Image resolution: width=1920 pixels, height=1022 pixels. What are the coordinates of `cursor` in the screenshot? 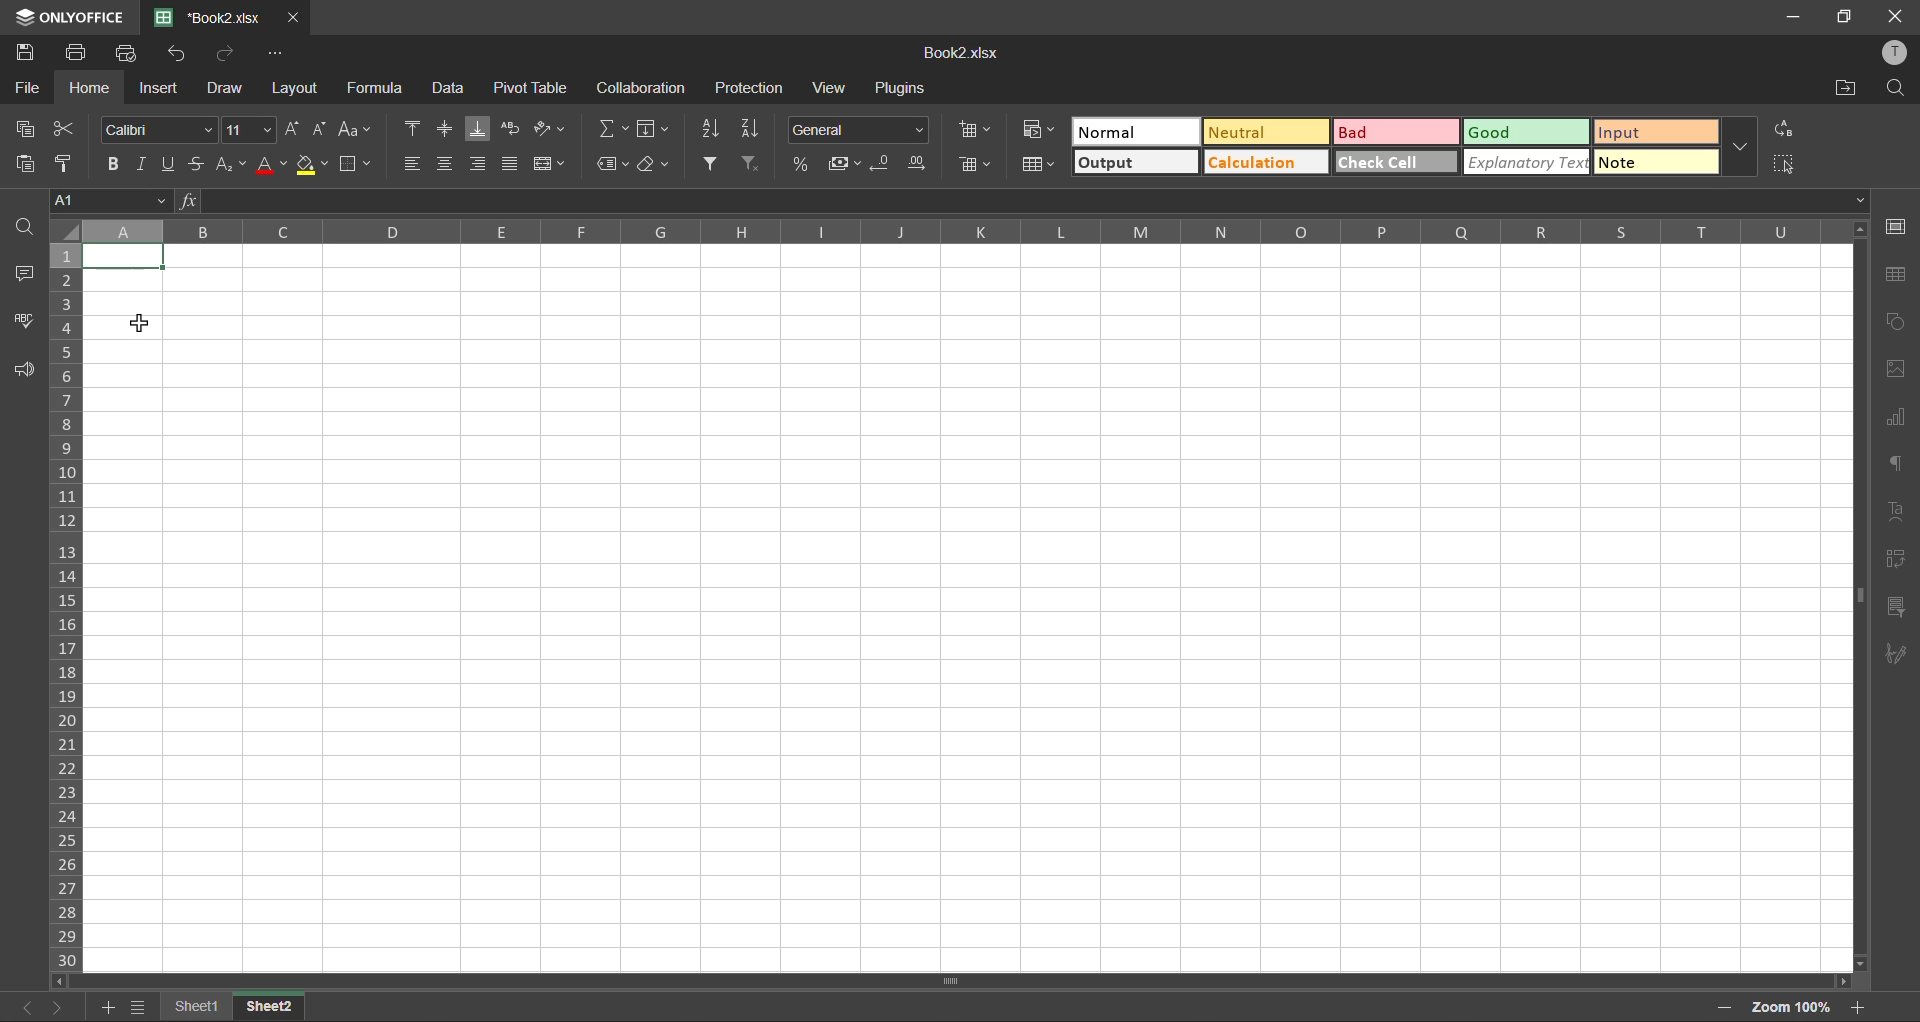 It's located at (146, 324).